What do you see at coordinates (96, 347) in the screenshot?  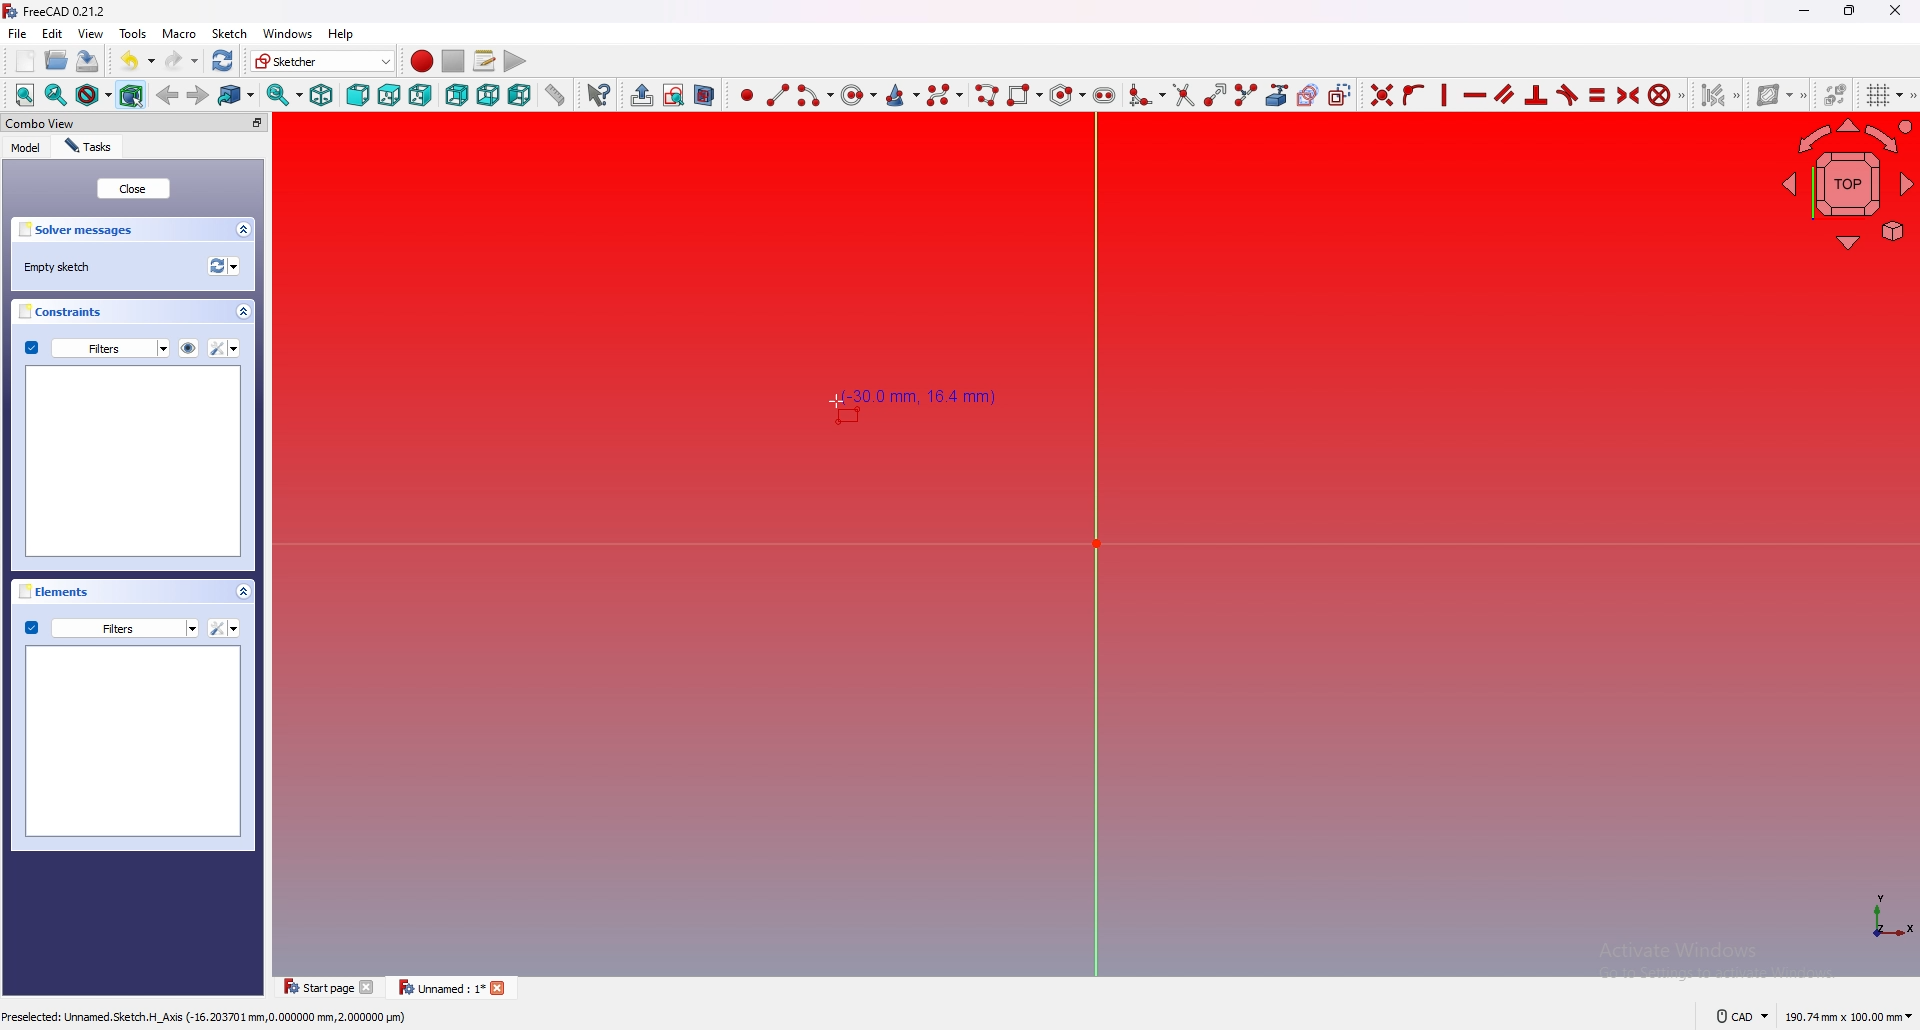 I see `filters` at bounding box center [96, 347].